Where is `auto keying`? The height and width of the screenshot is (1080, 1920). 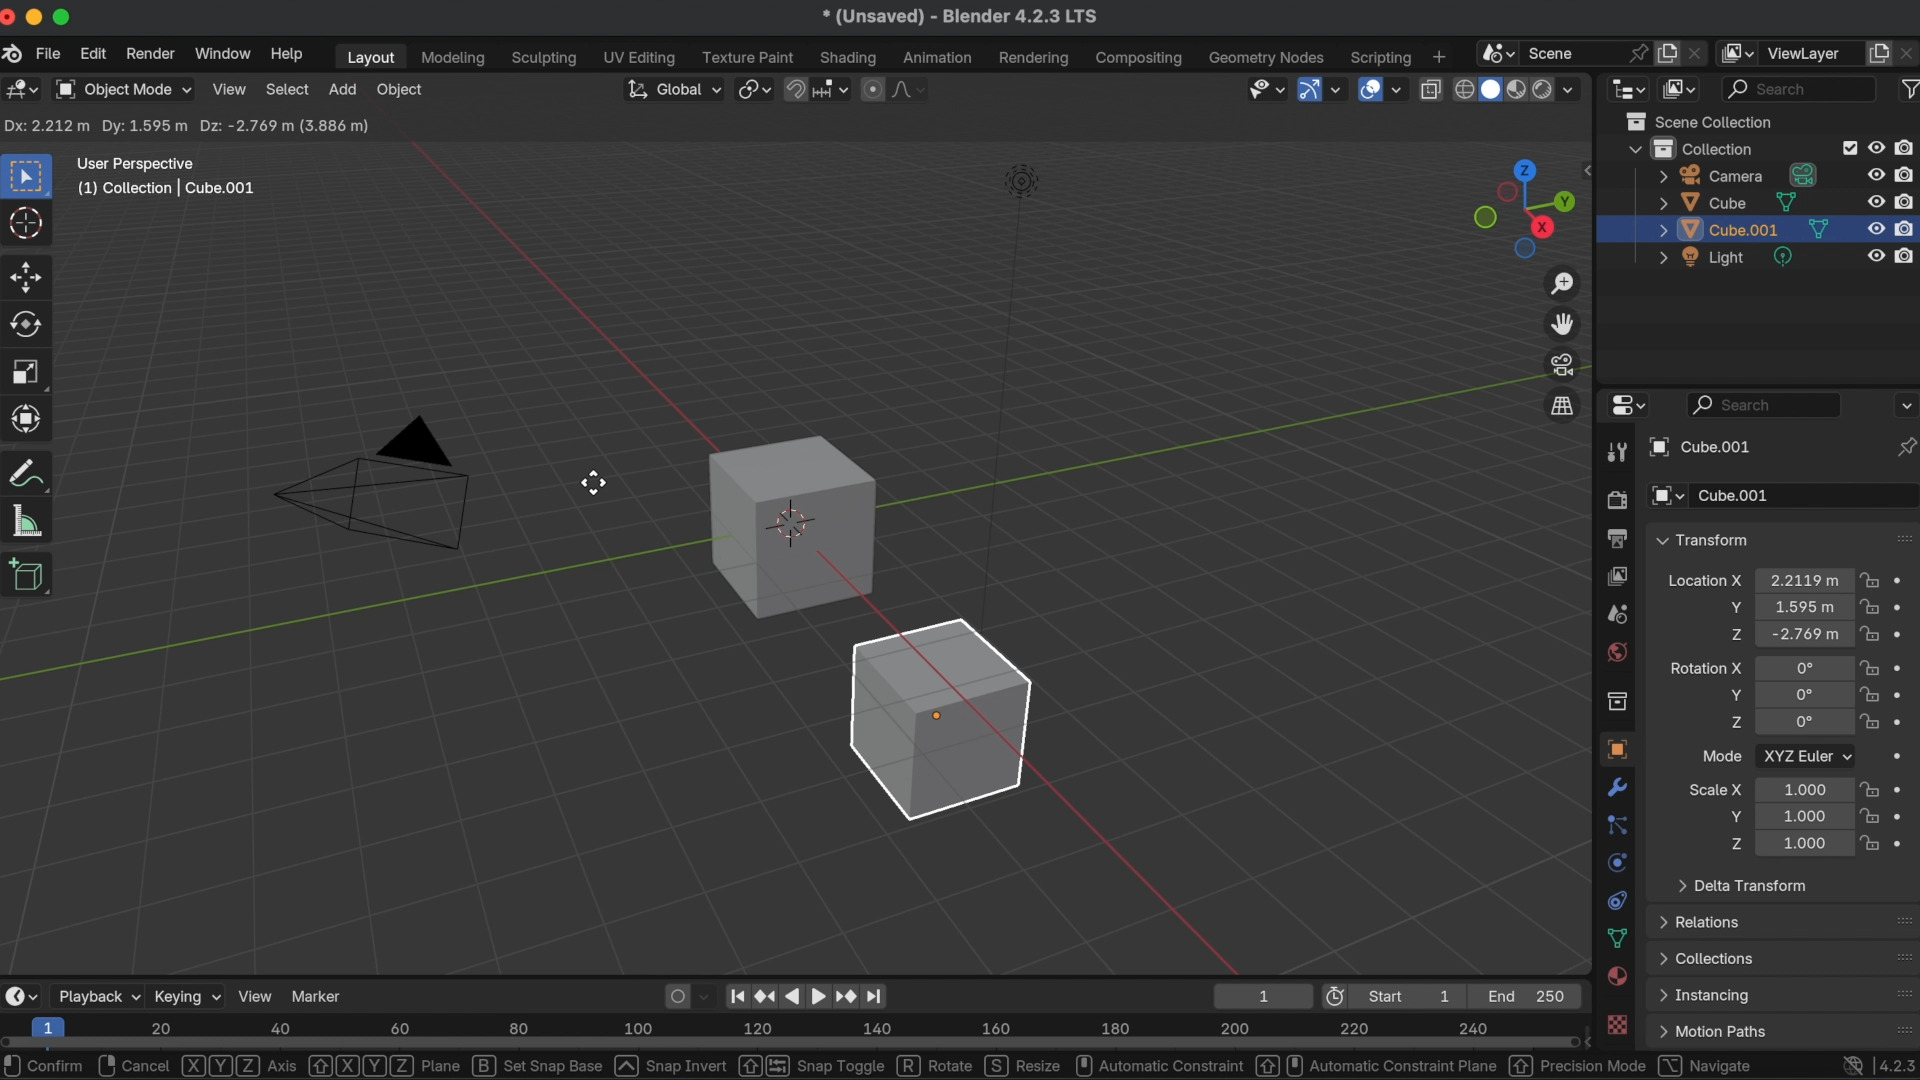
auto keying is located at coordinates (674, 994).